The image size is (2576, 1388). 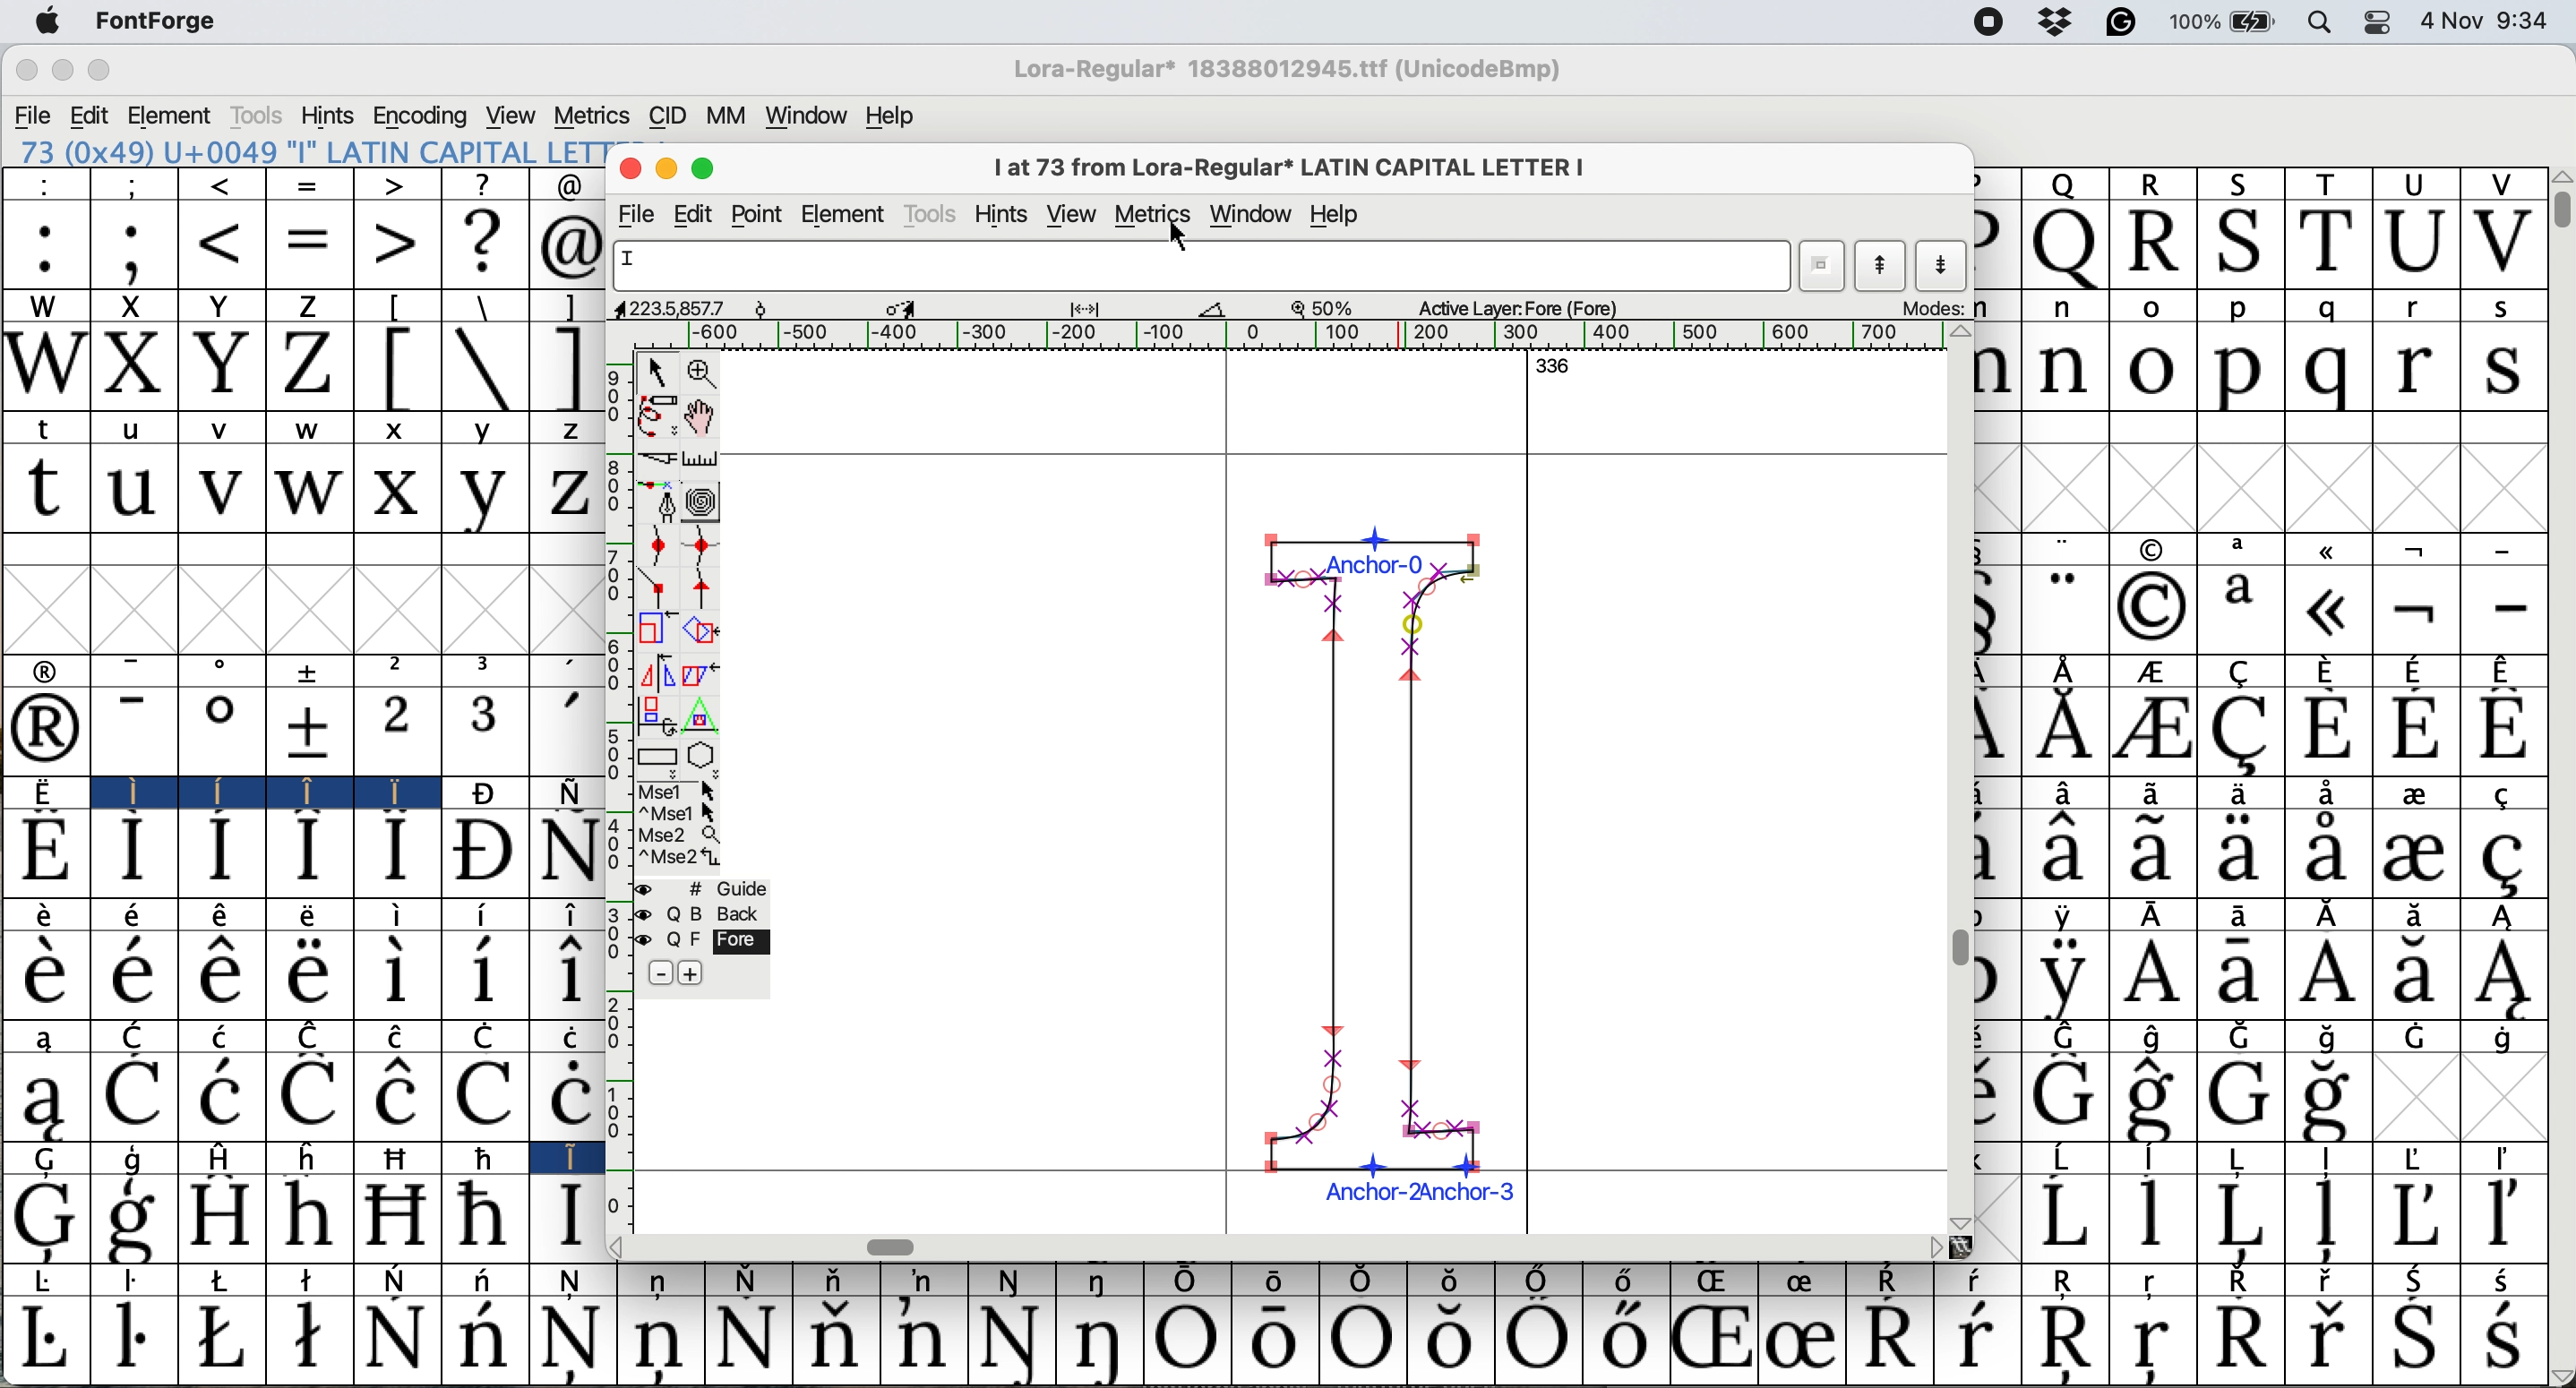 I want to click on Symbol, so click(x=1979, y=1282).